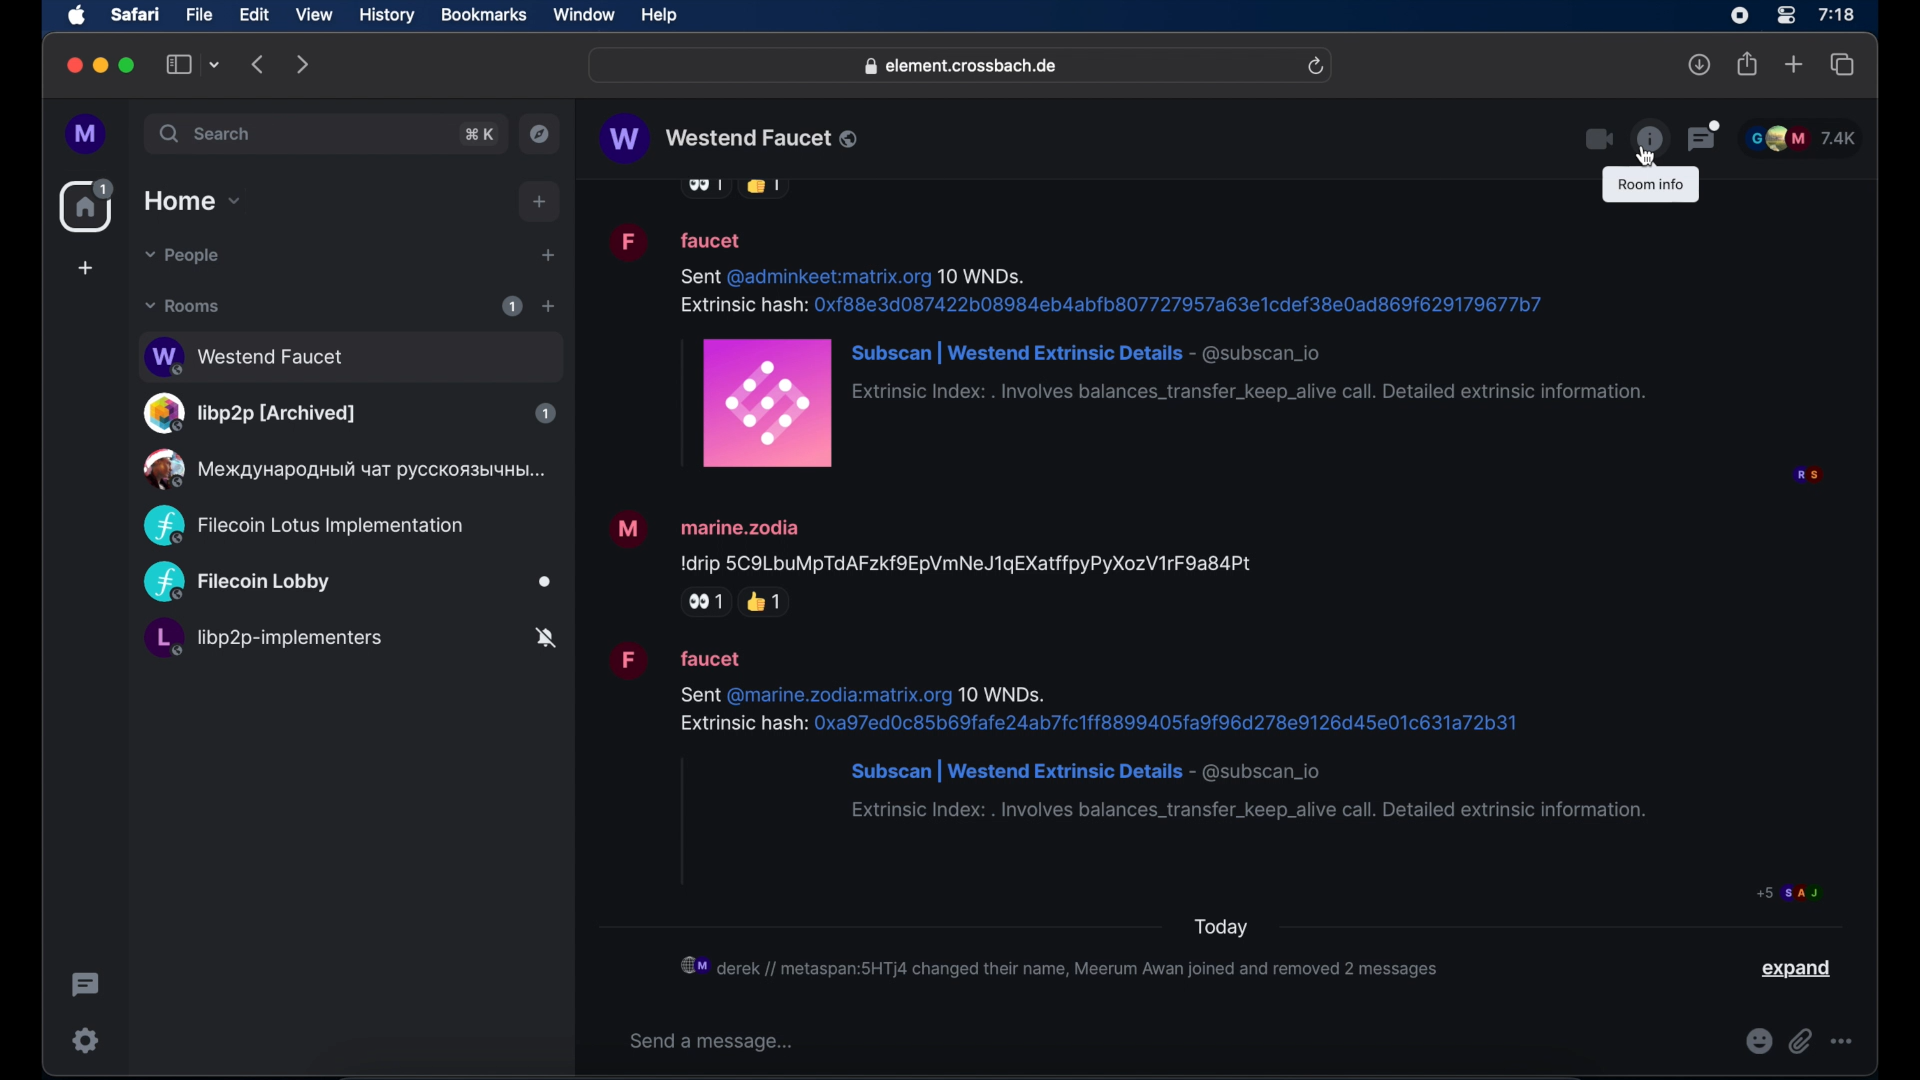 This screenshot has width=1920, height=1080. I want to click on view, so click(313, 15).